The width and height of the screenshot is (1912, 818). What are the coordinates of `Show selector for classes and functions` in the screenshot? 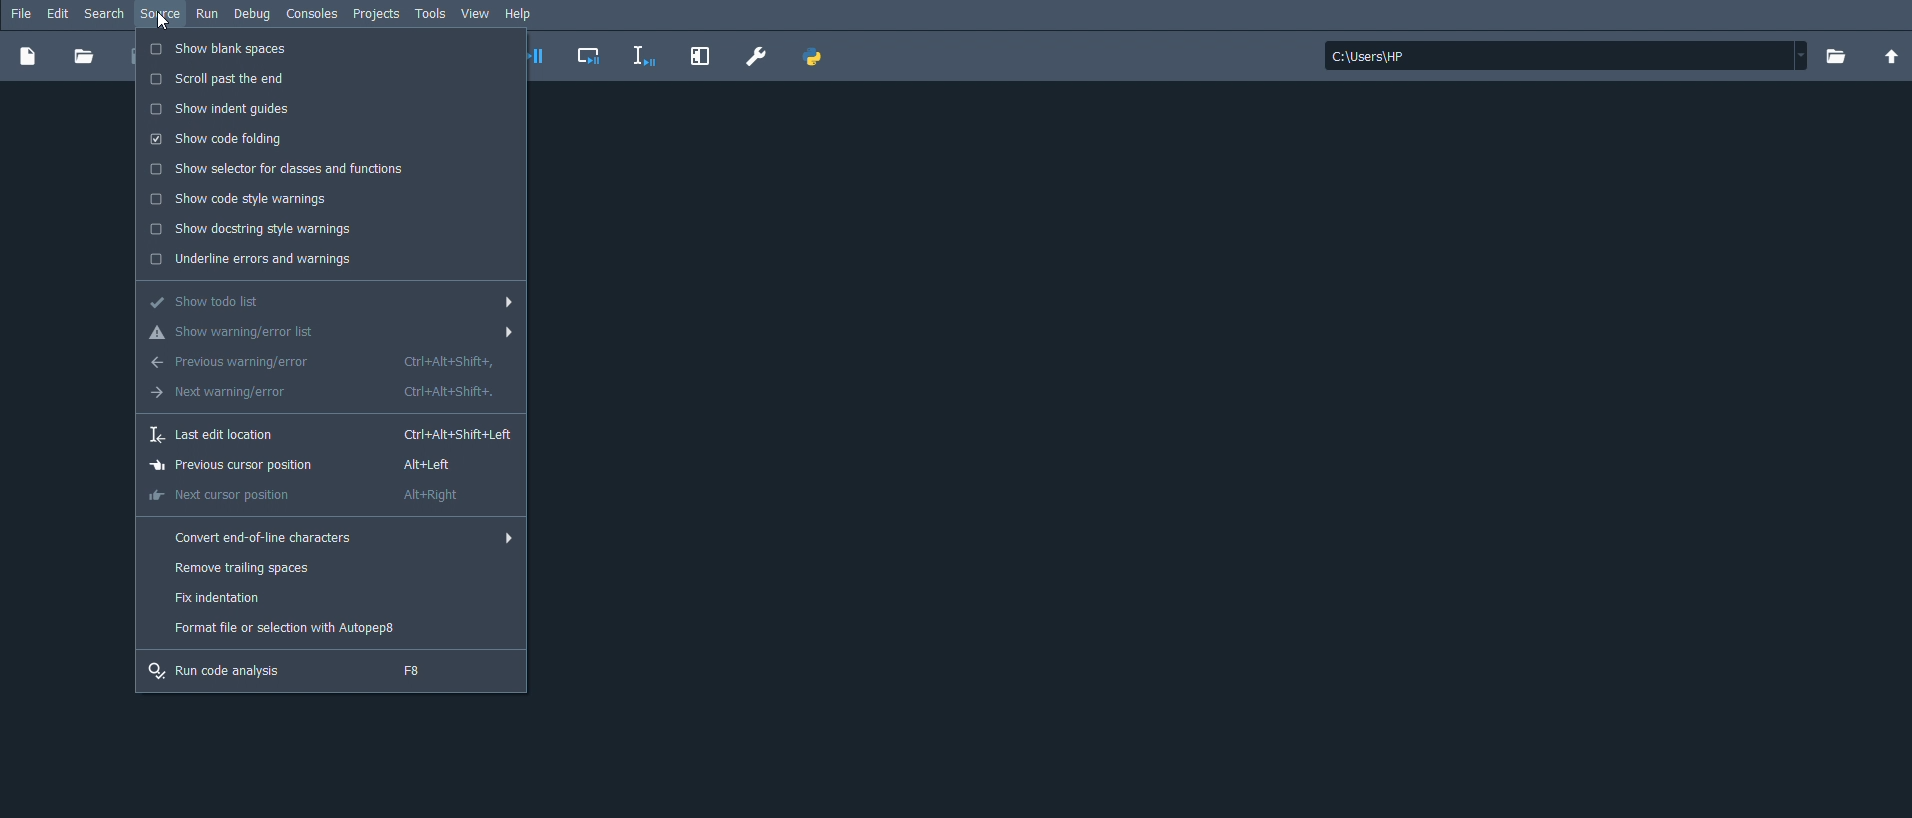 It's located at (280, 171).